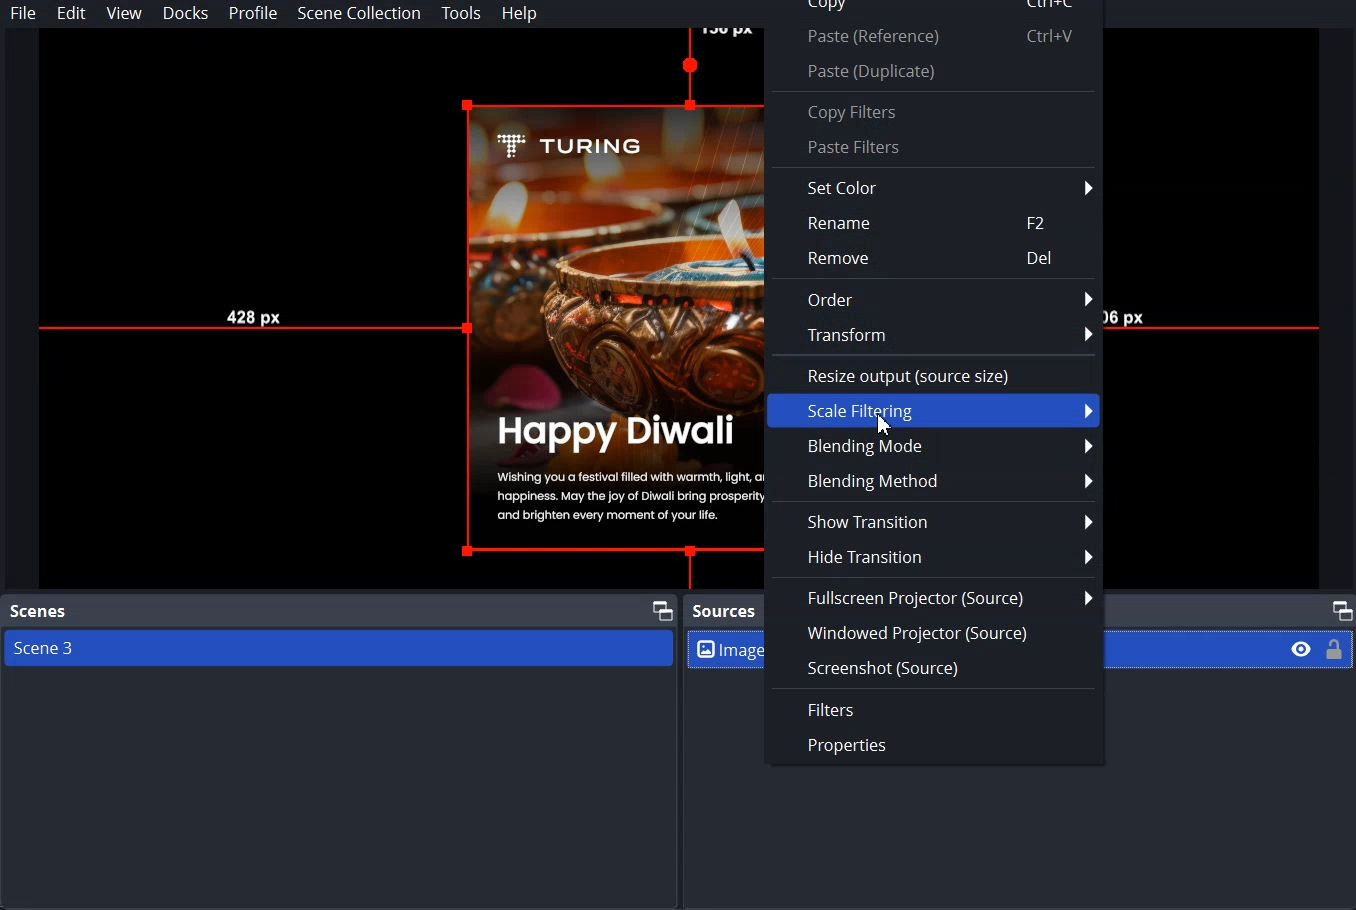  I want to click on Window projector, so click(935, 633).